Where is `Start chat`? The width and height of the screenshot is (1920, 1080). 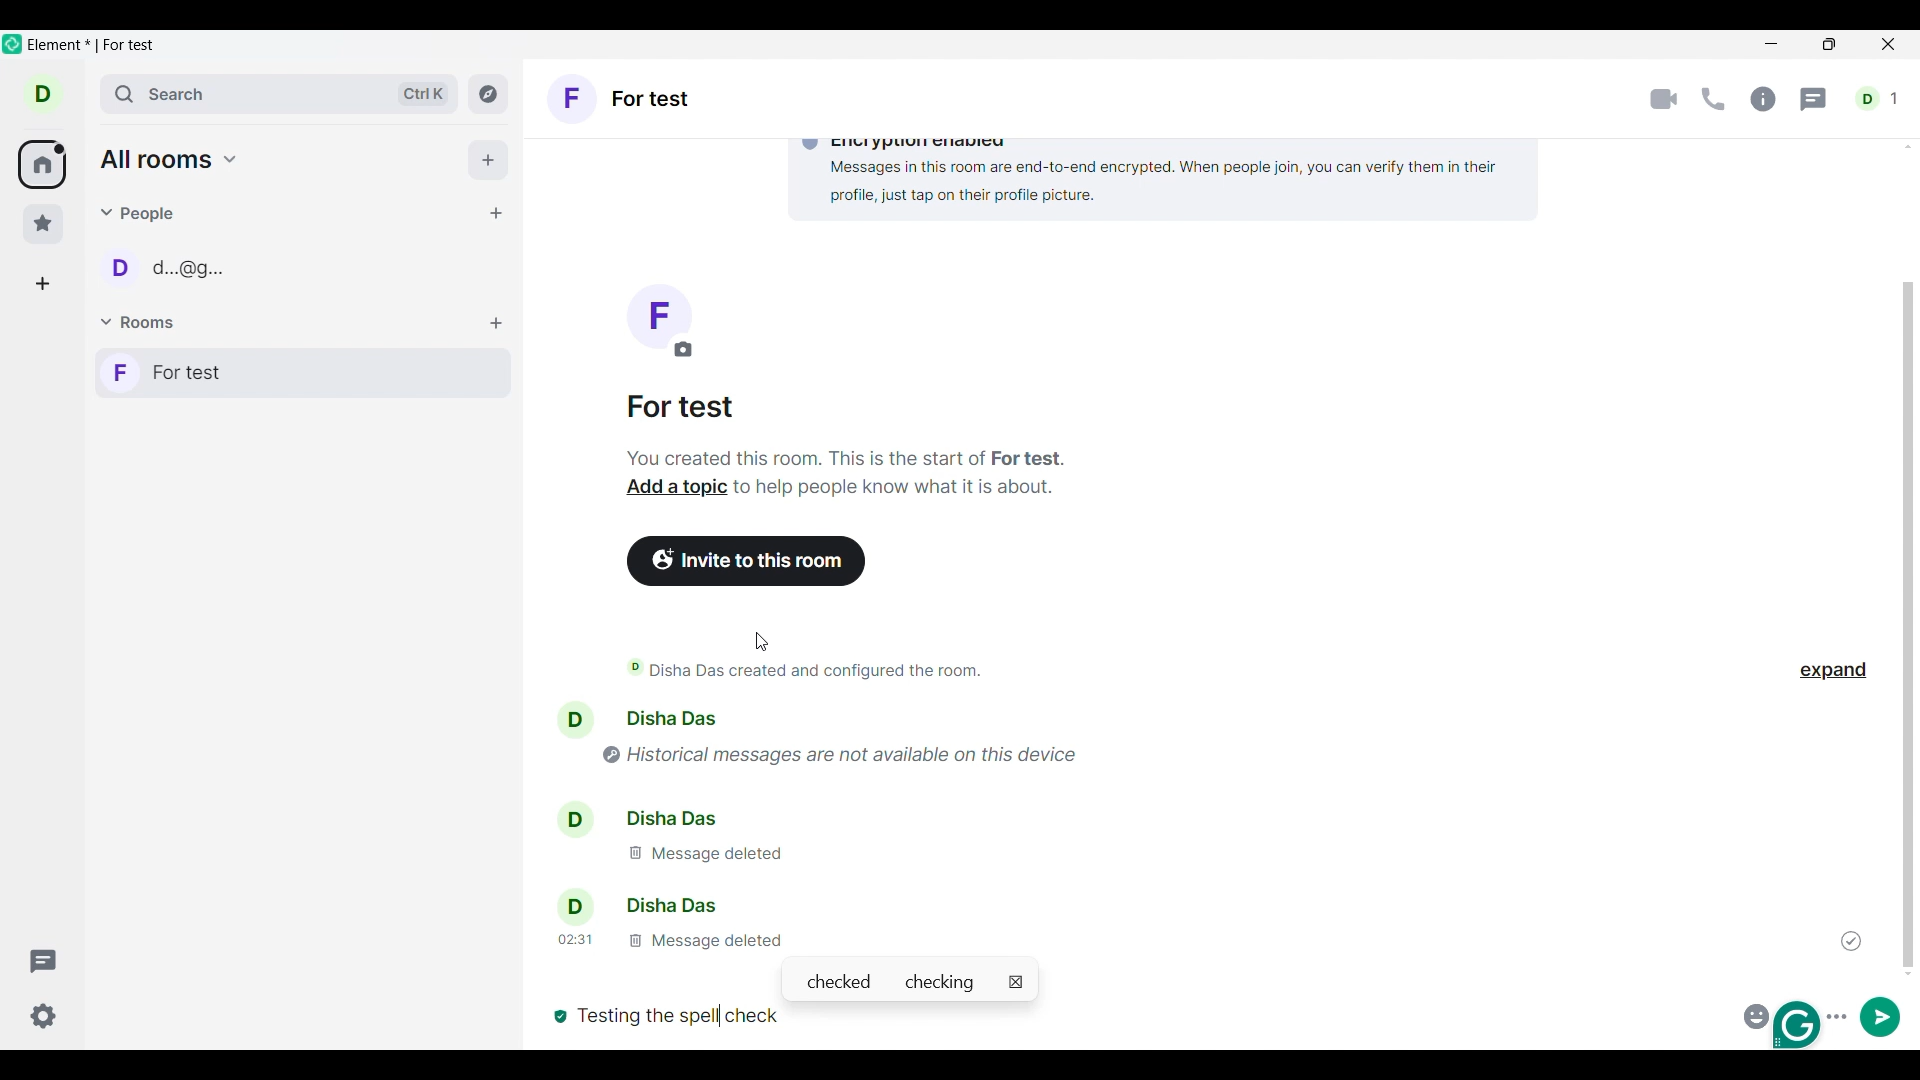
Start chat is located at coordinates (495, 213).